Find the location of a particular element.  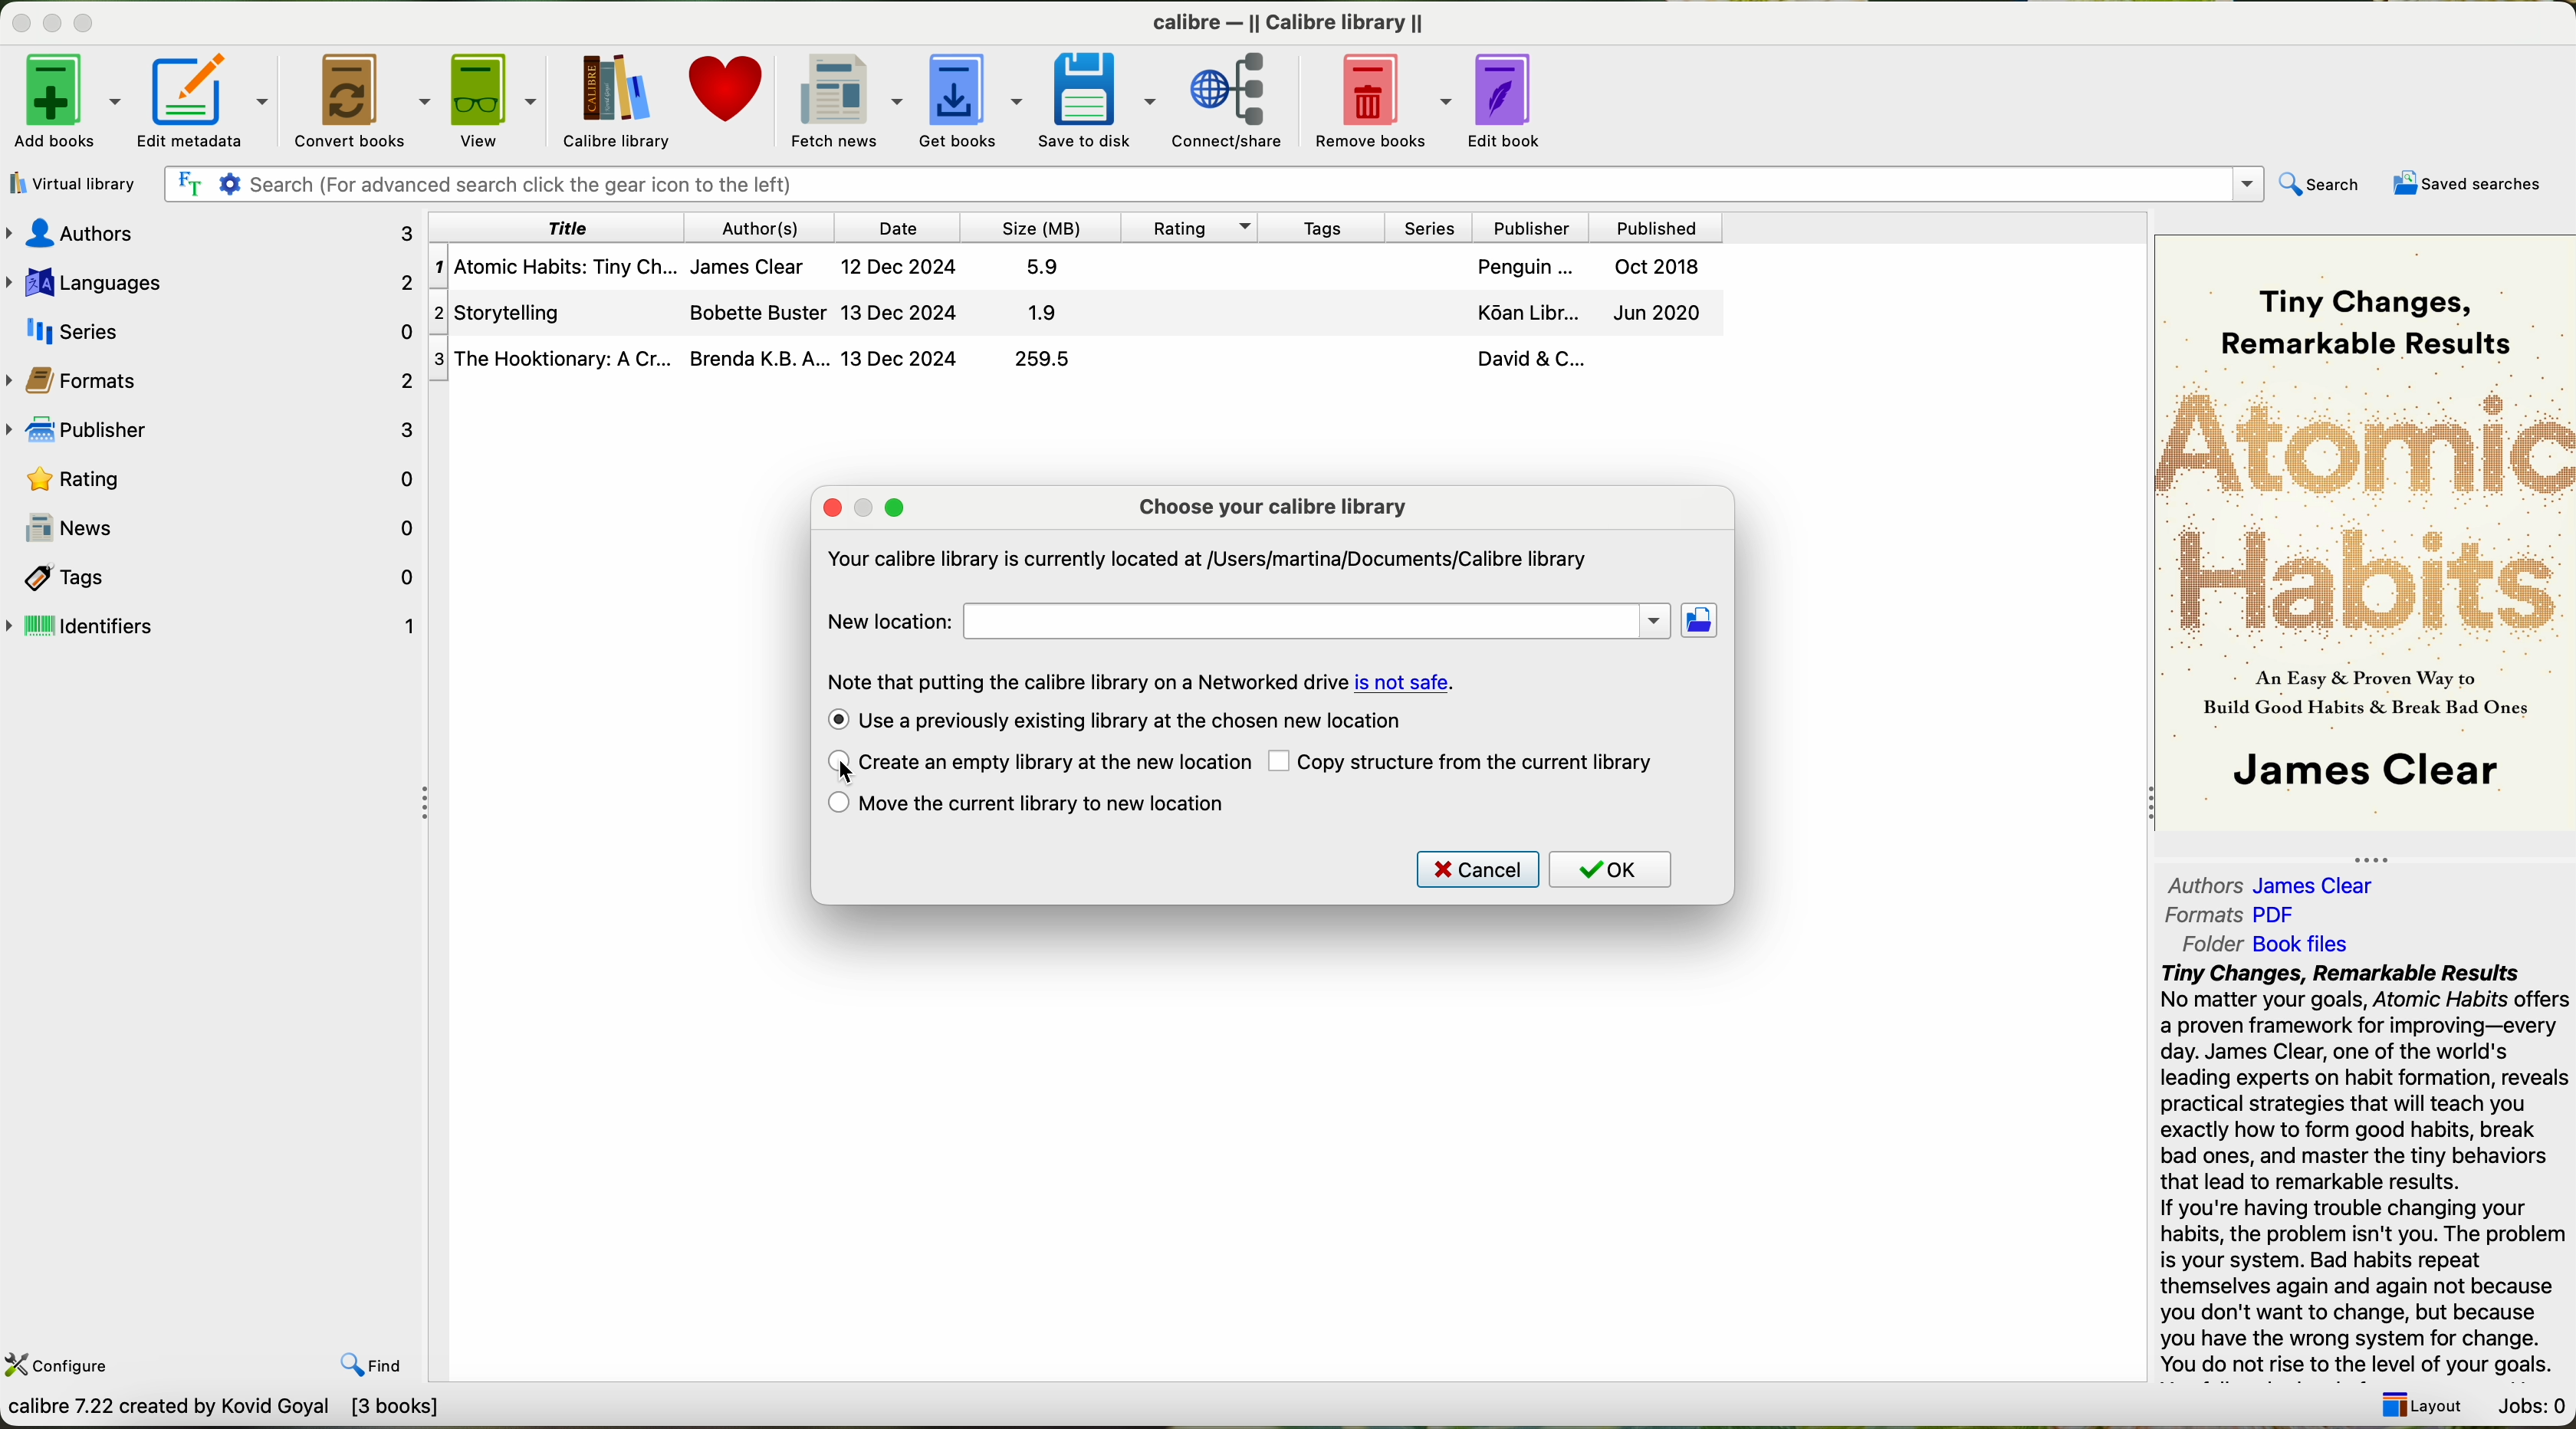

use a previously existing library is located at coordinates (1116, 720).